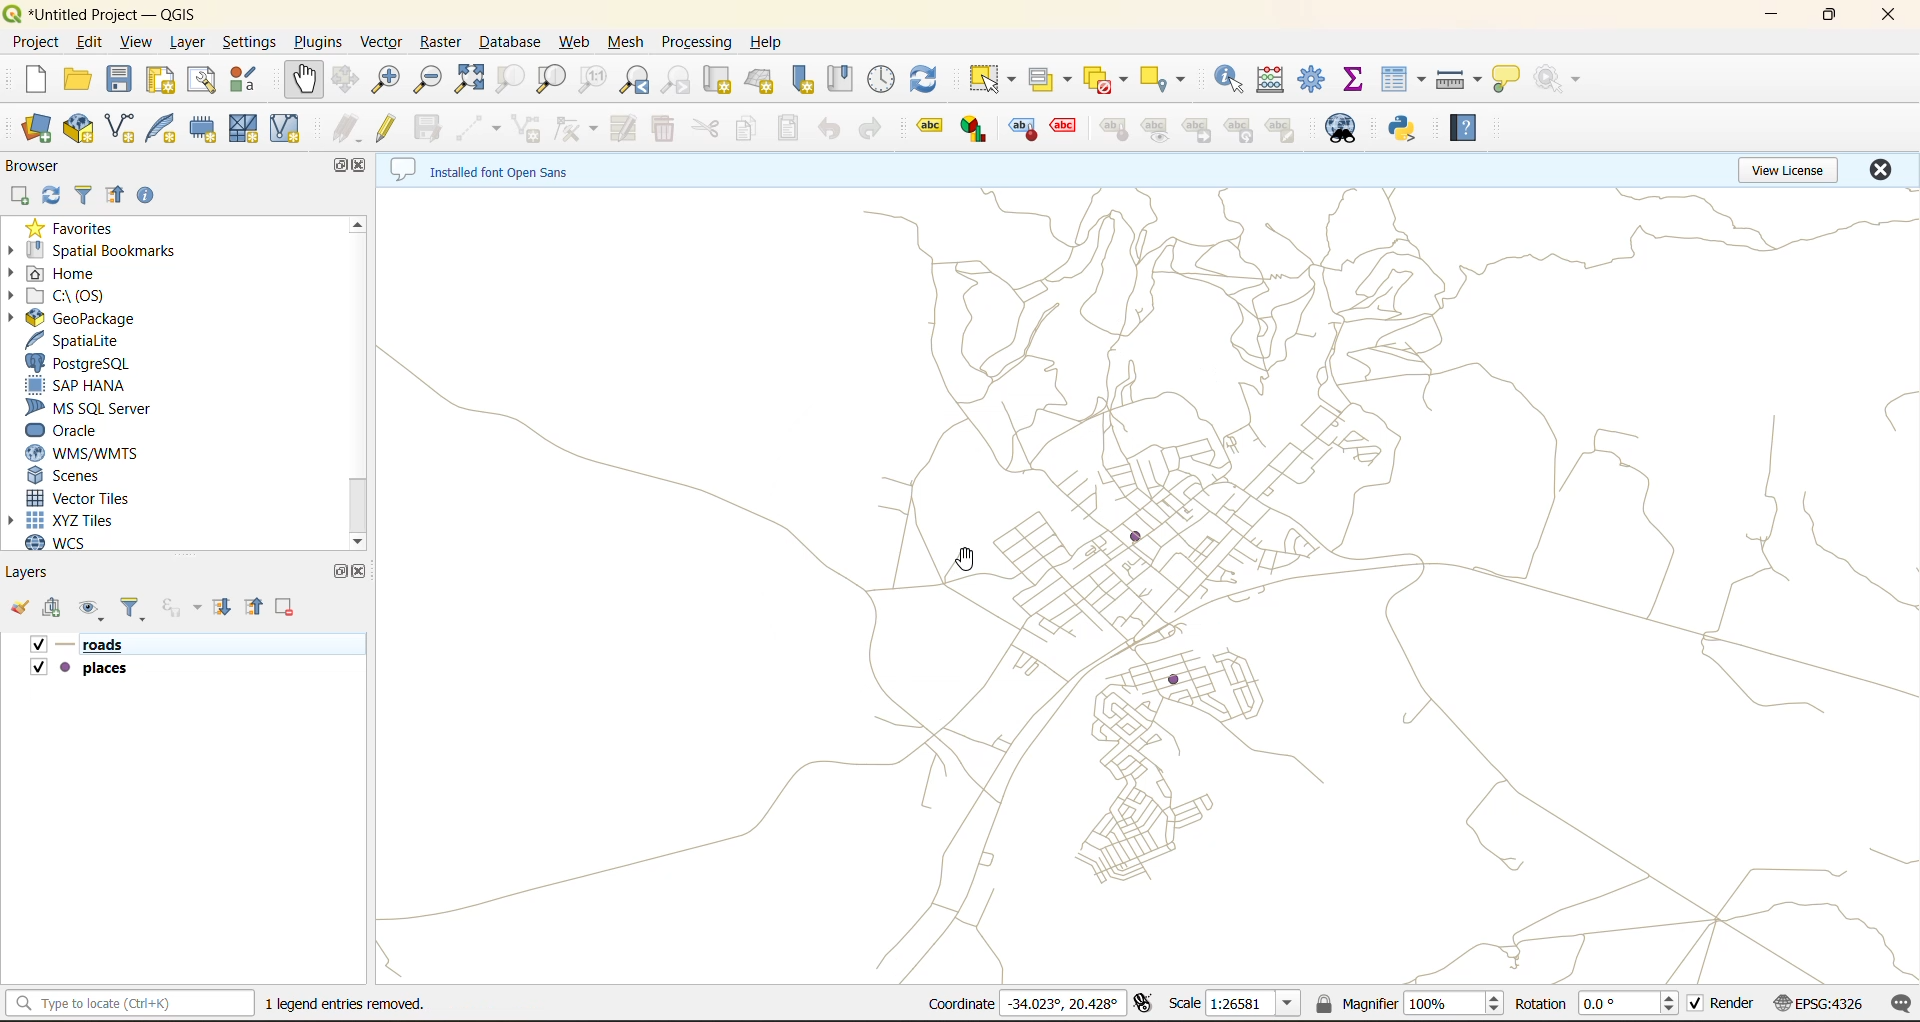  Describe the element at coordinates (243, 131) in the screenshot. I see `mesh layer` at that location.